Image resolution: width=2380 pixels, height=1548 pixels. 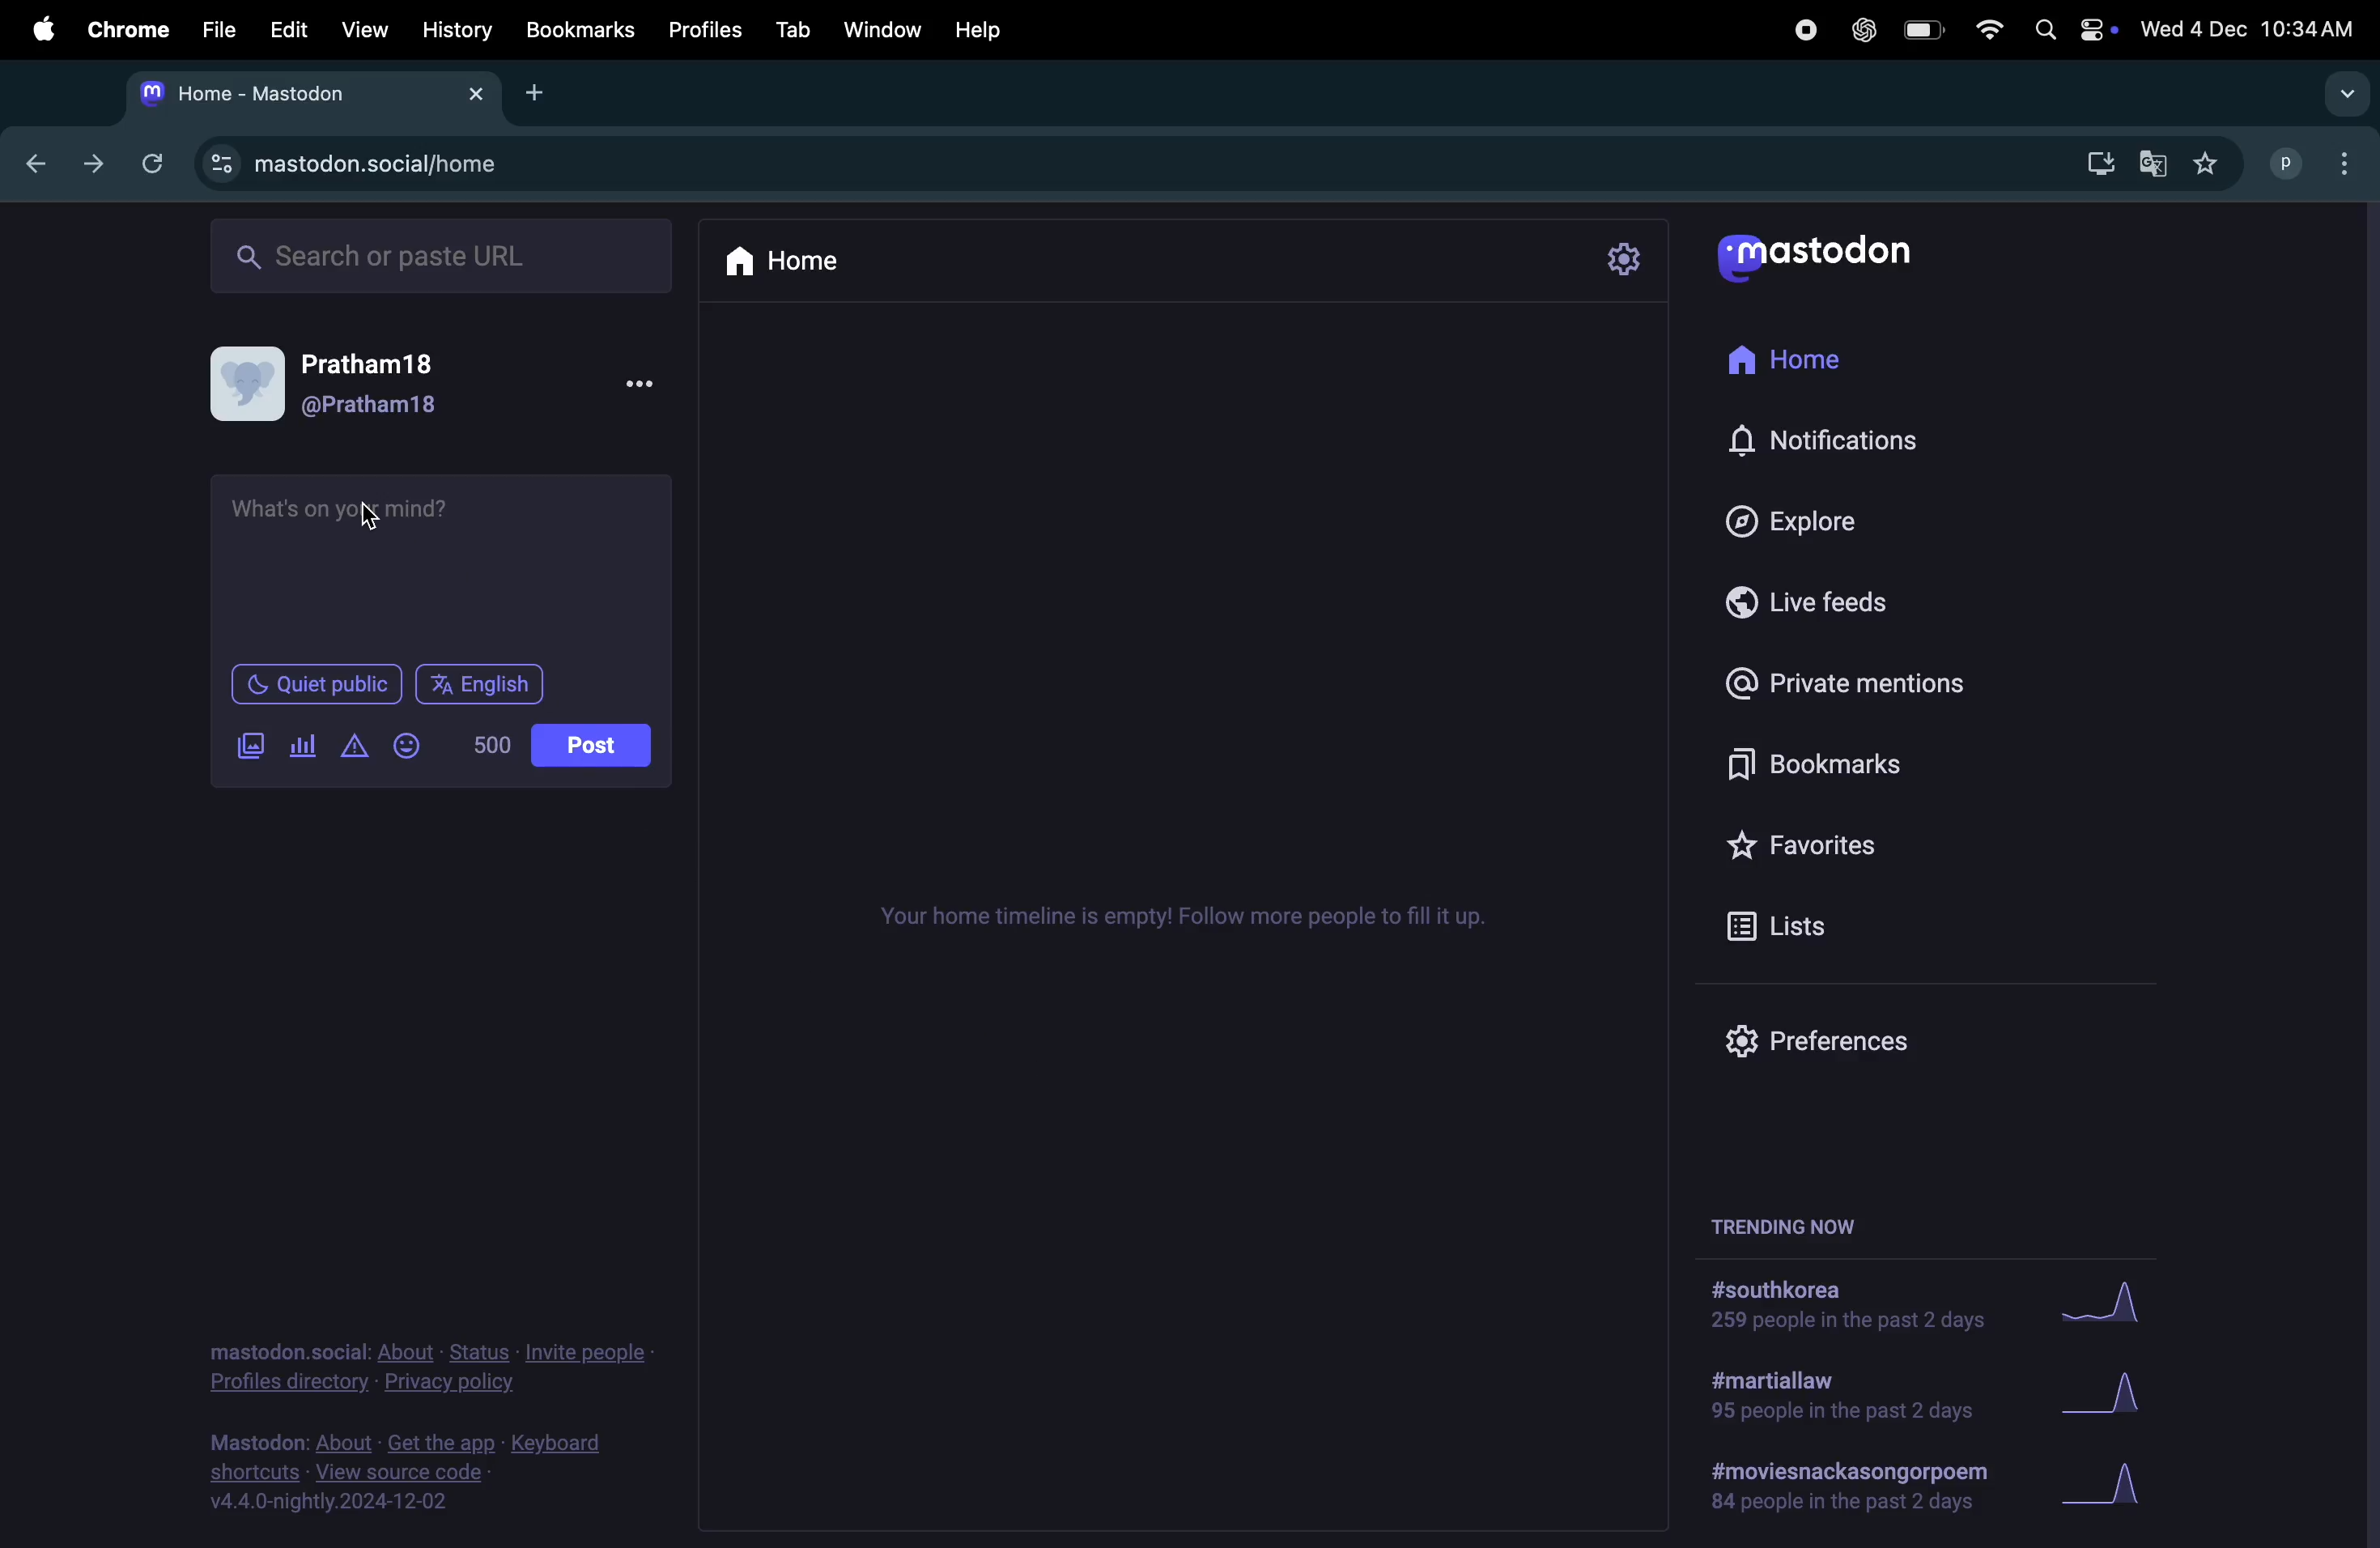 What do you see at coordinates (996, 25) in the screenshot?
I see `help` at bounding box center [996, 25].